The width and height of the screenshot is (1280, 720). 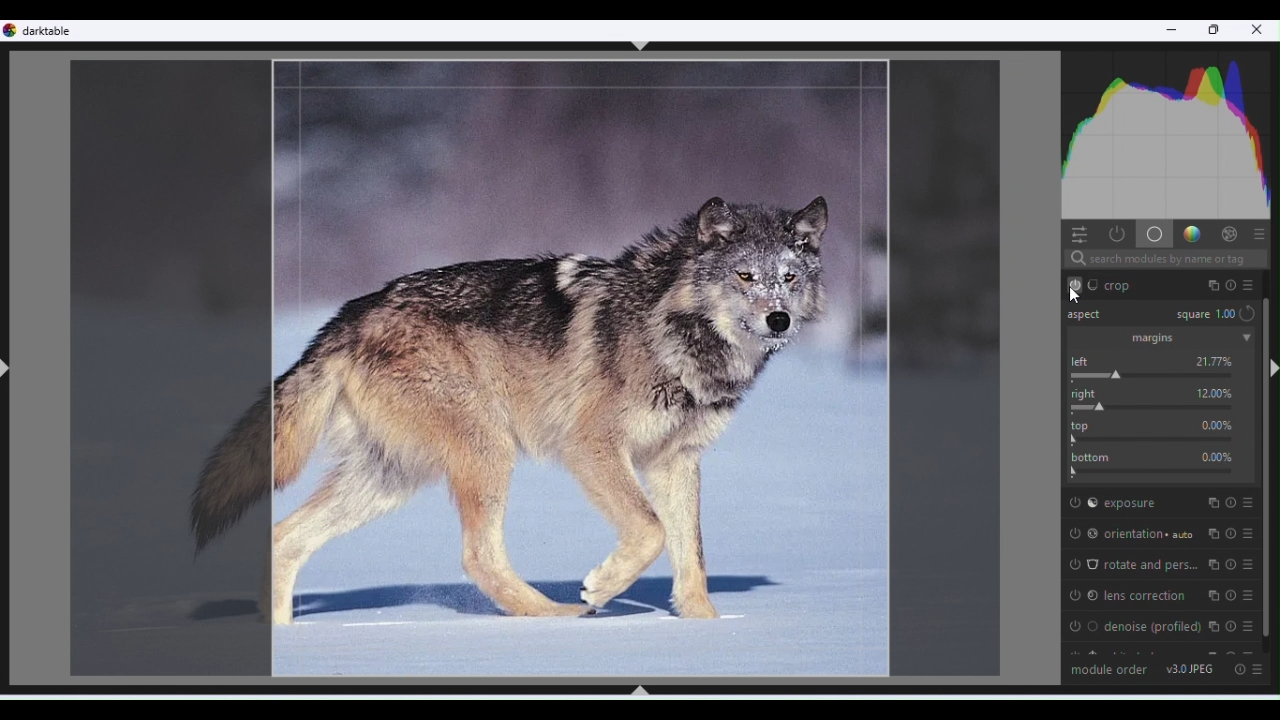 I want to click on reset, so click(x=1248, y=313).